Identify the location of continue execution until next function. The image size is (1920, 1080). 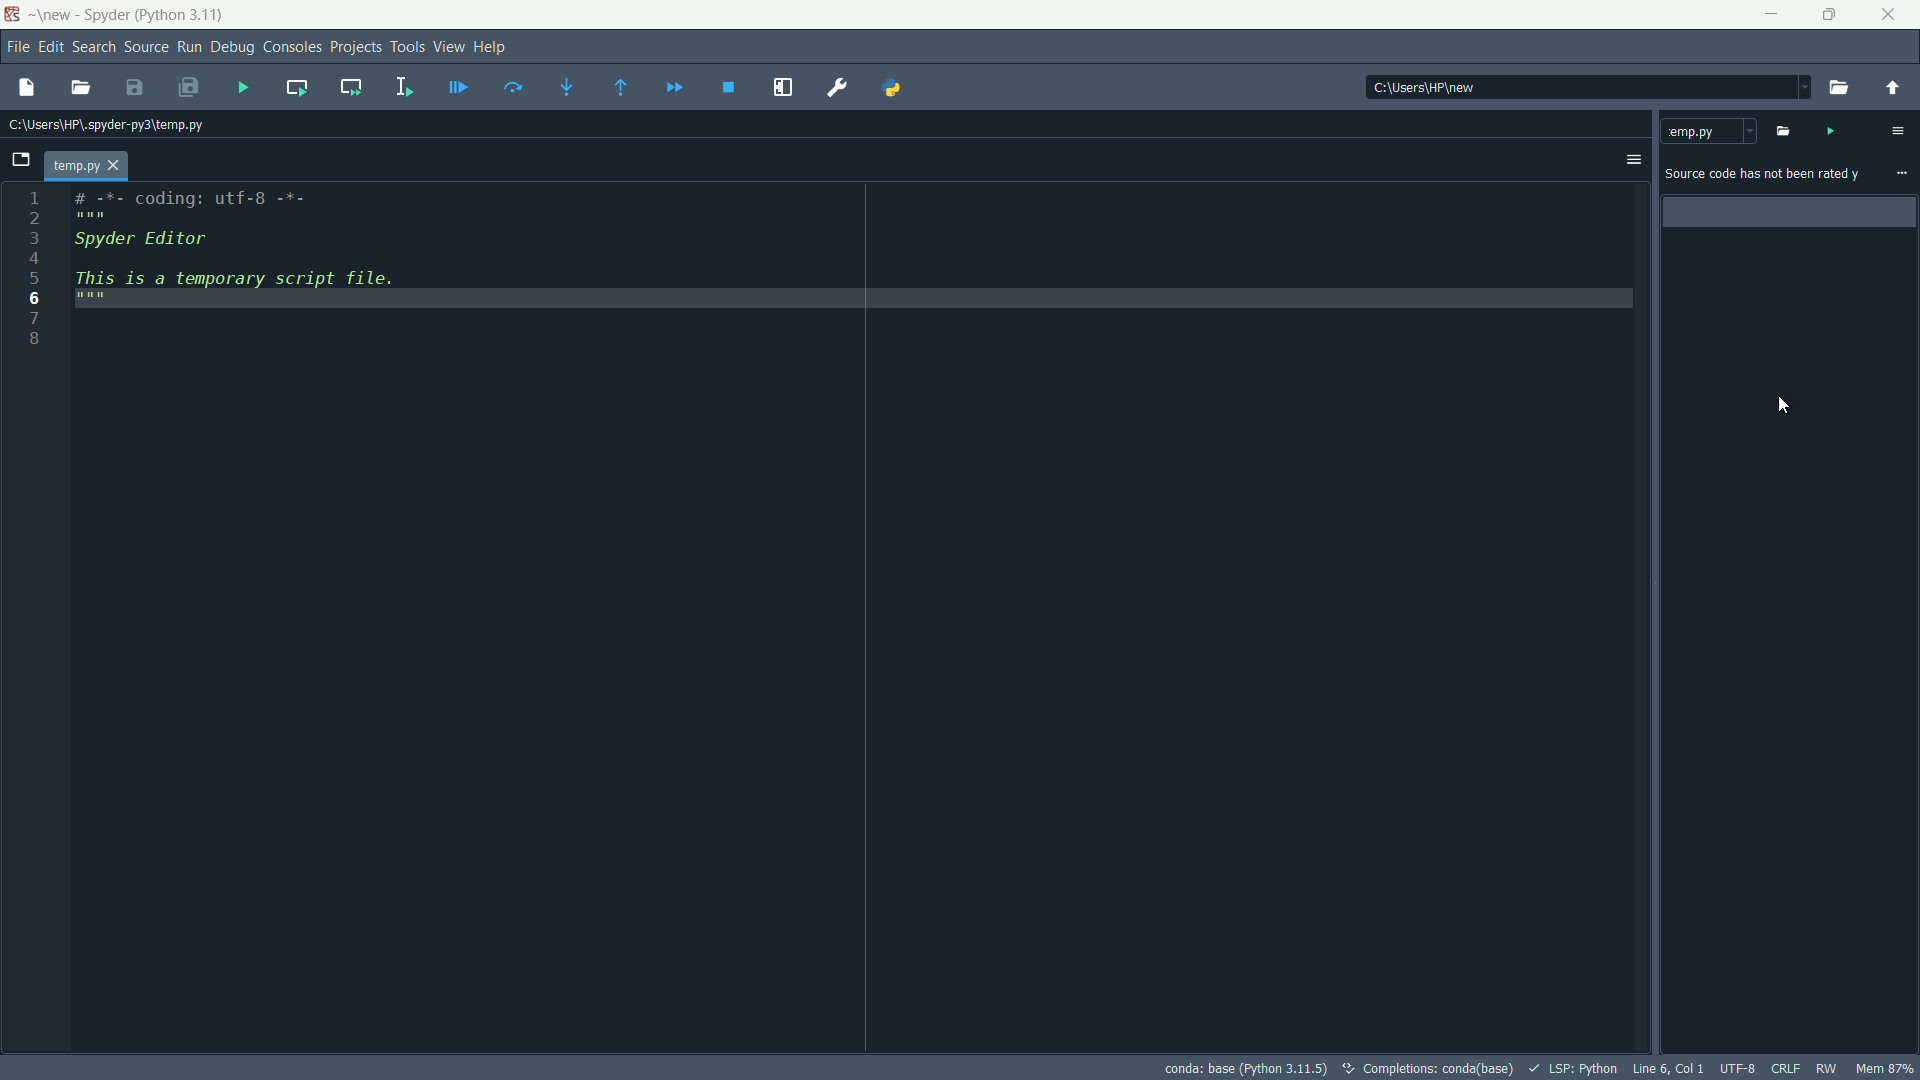
(620, 89).